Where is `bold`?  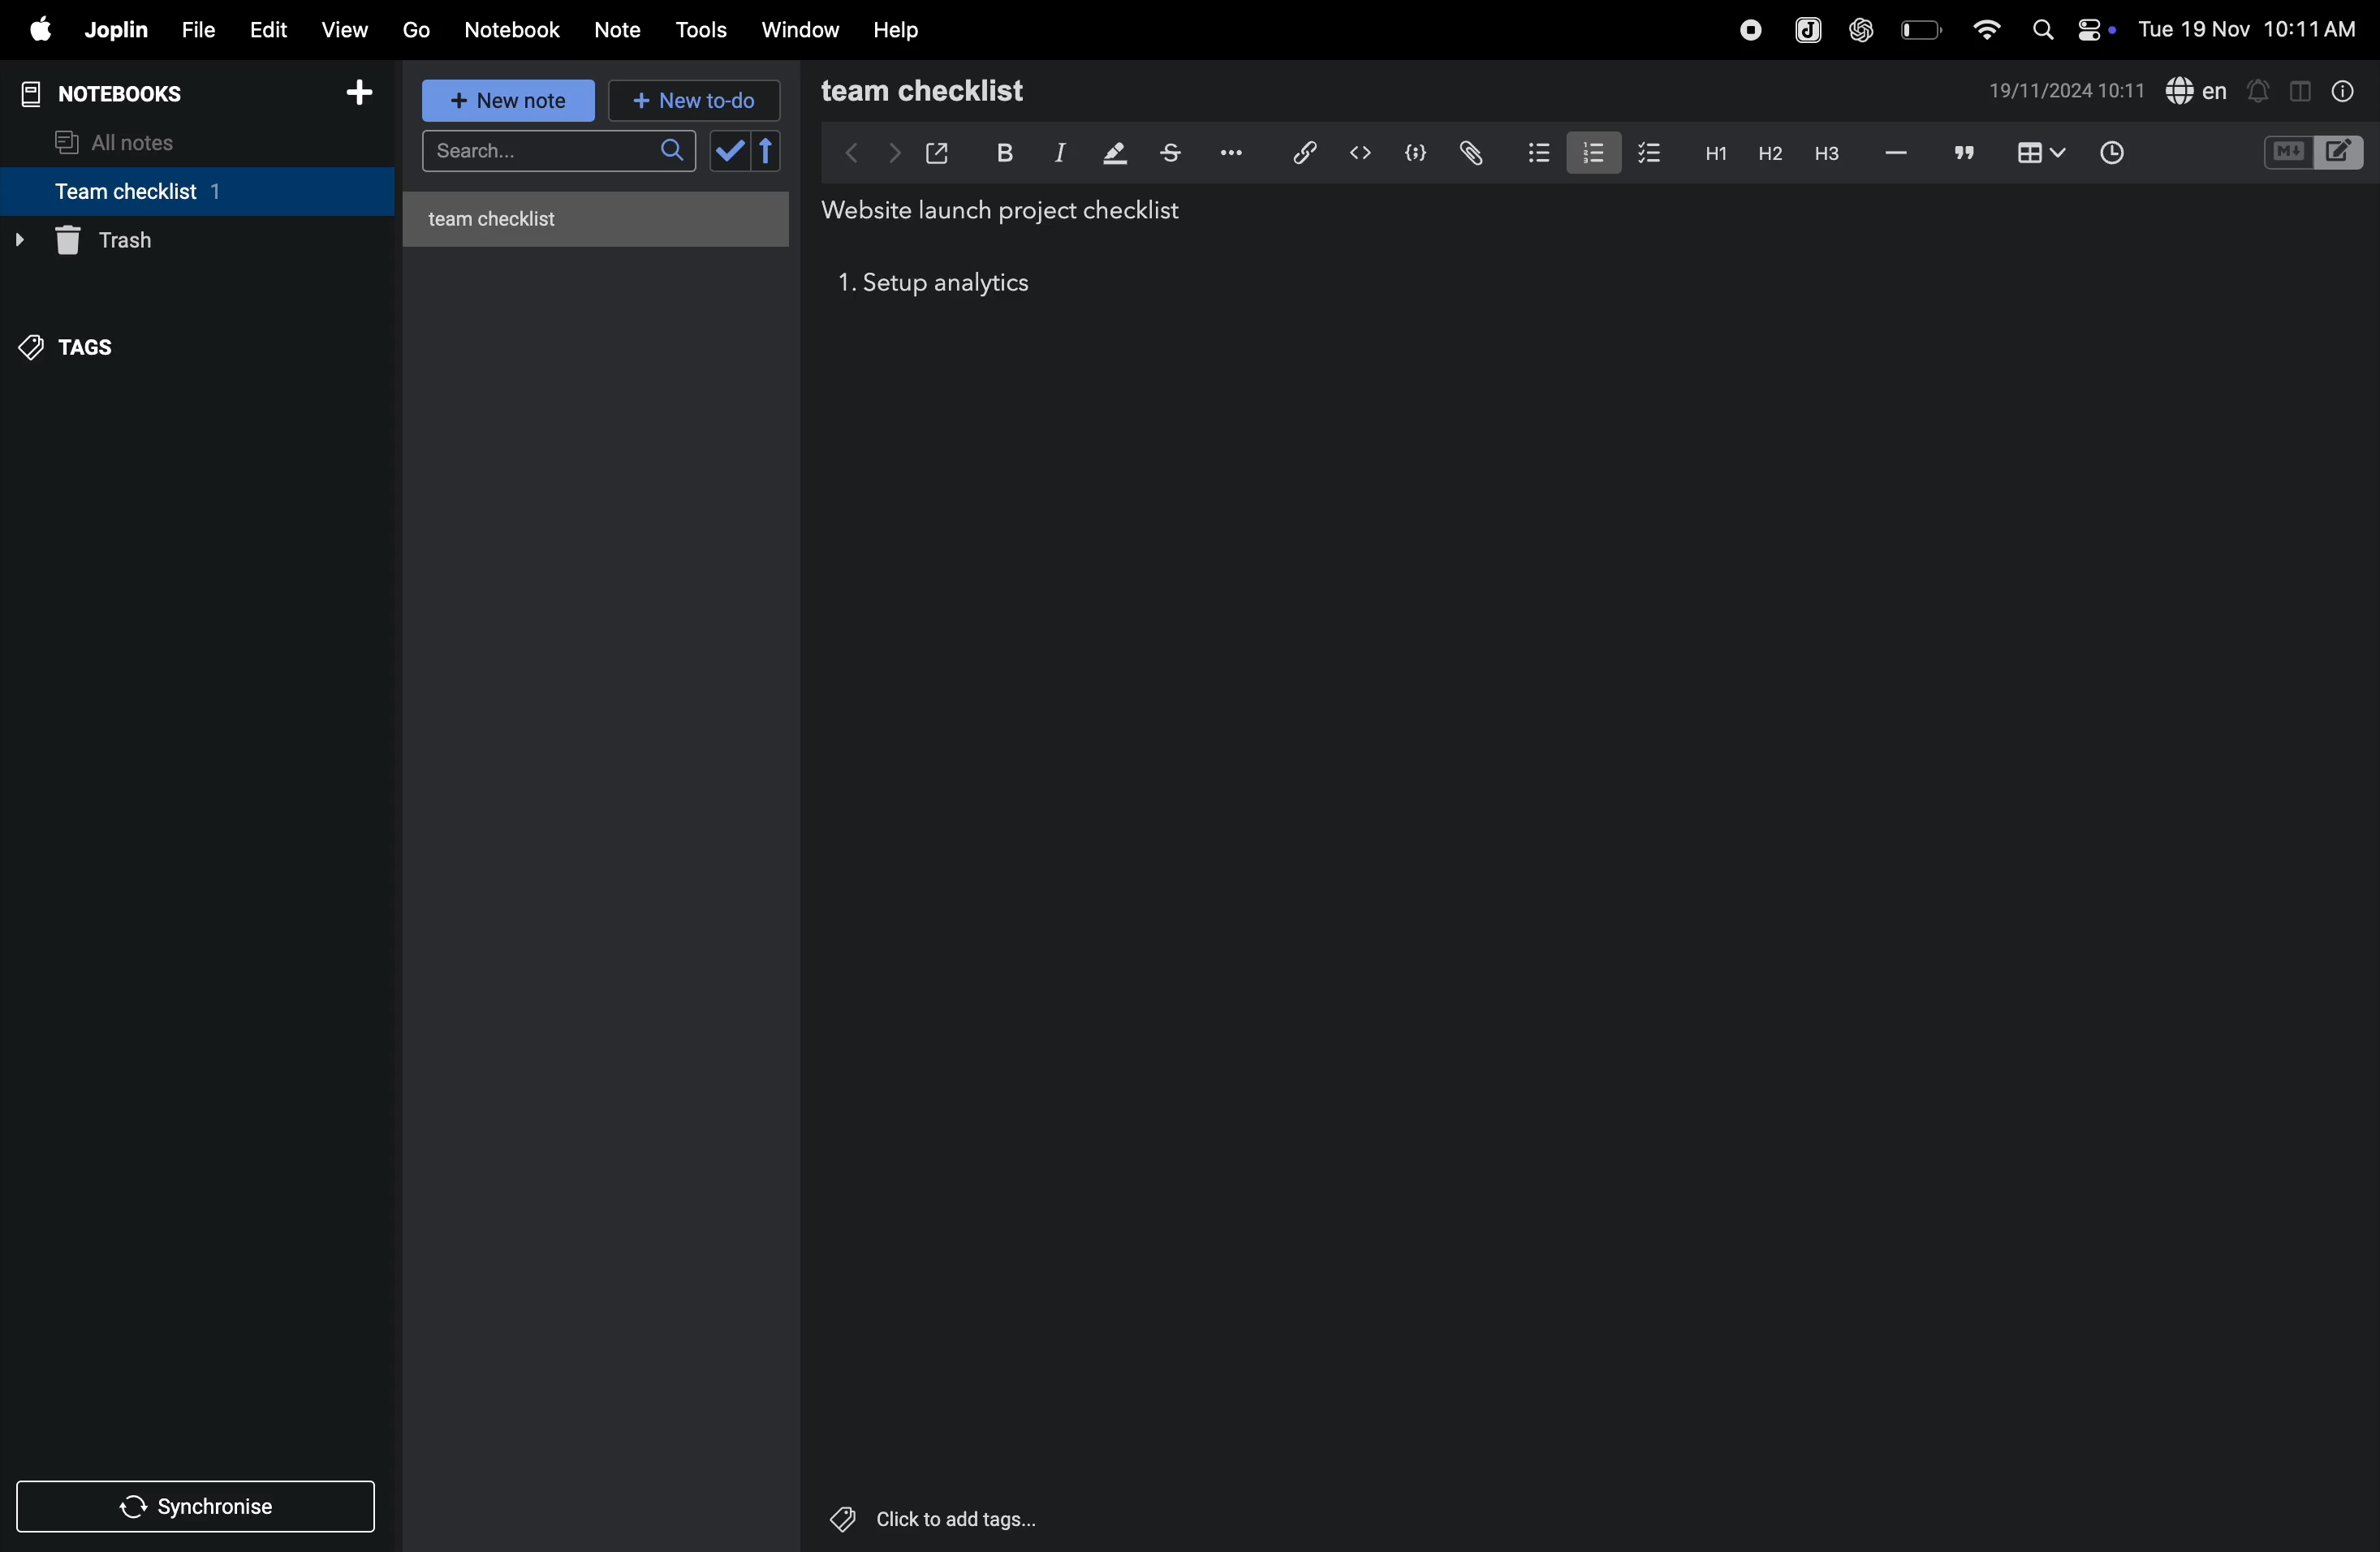 bold is located at coordinates (1002, 151).